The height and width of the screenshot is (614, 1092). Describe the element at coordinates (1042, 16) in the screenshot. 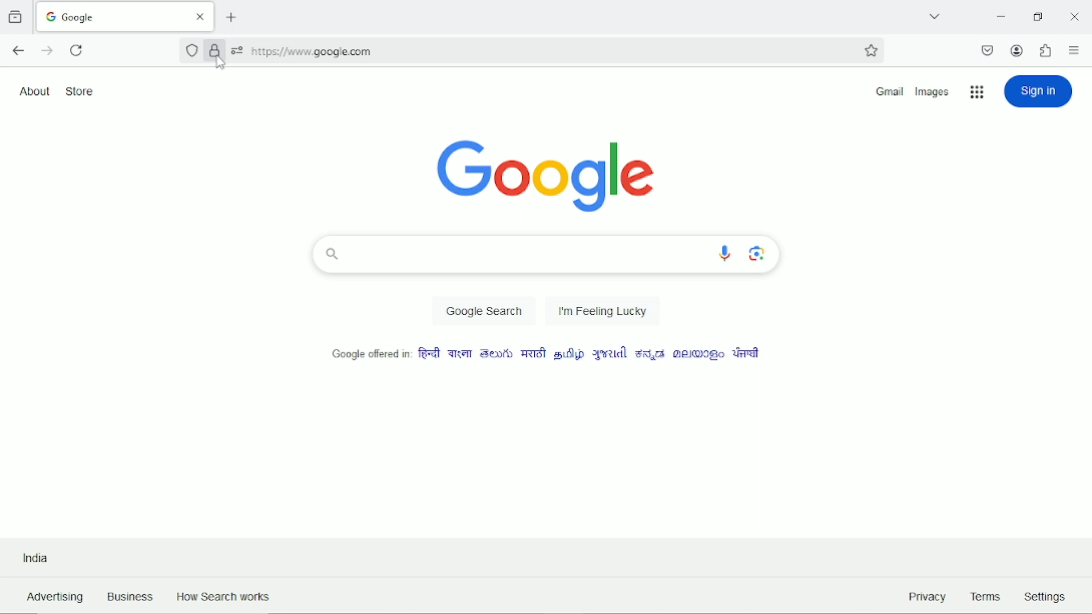

I see `restore down` at that location.